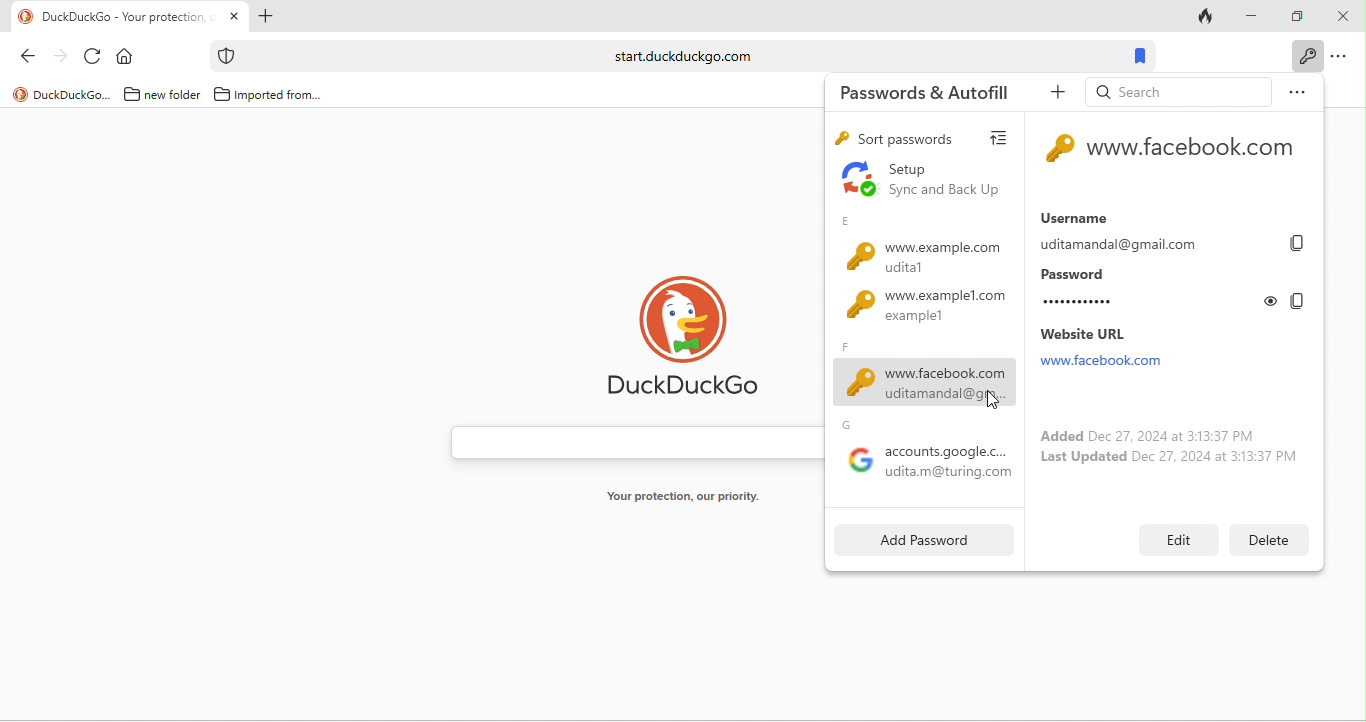  I want to click on search, so click(1176, 91).